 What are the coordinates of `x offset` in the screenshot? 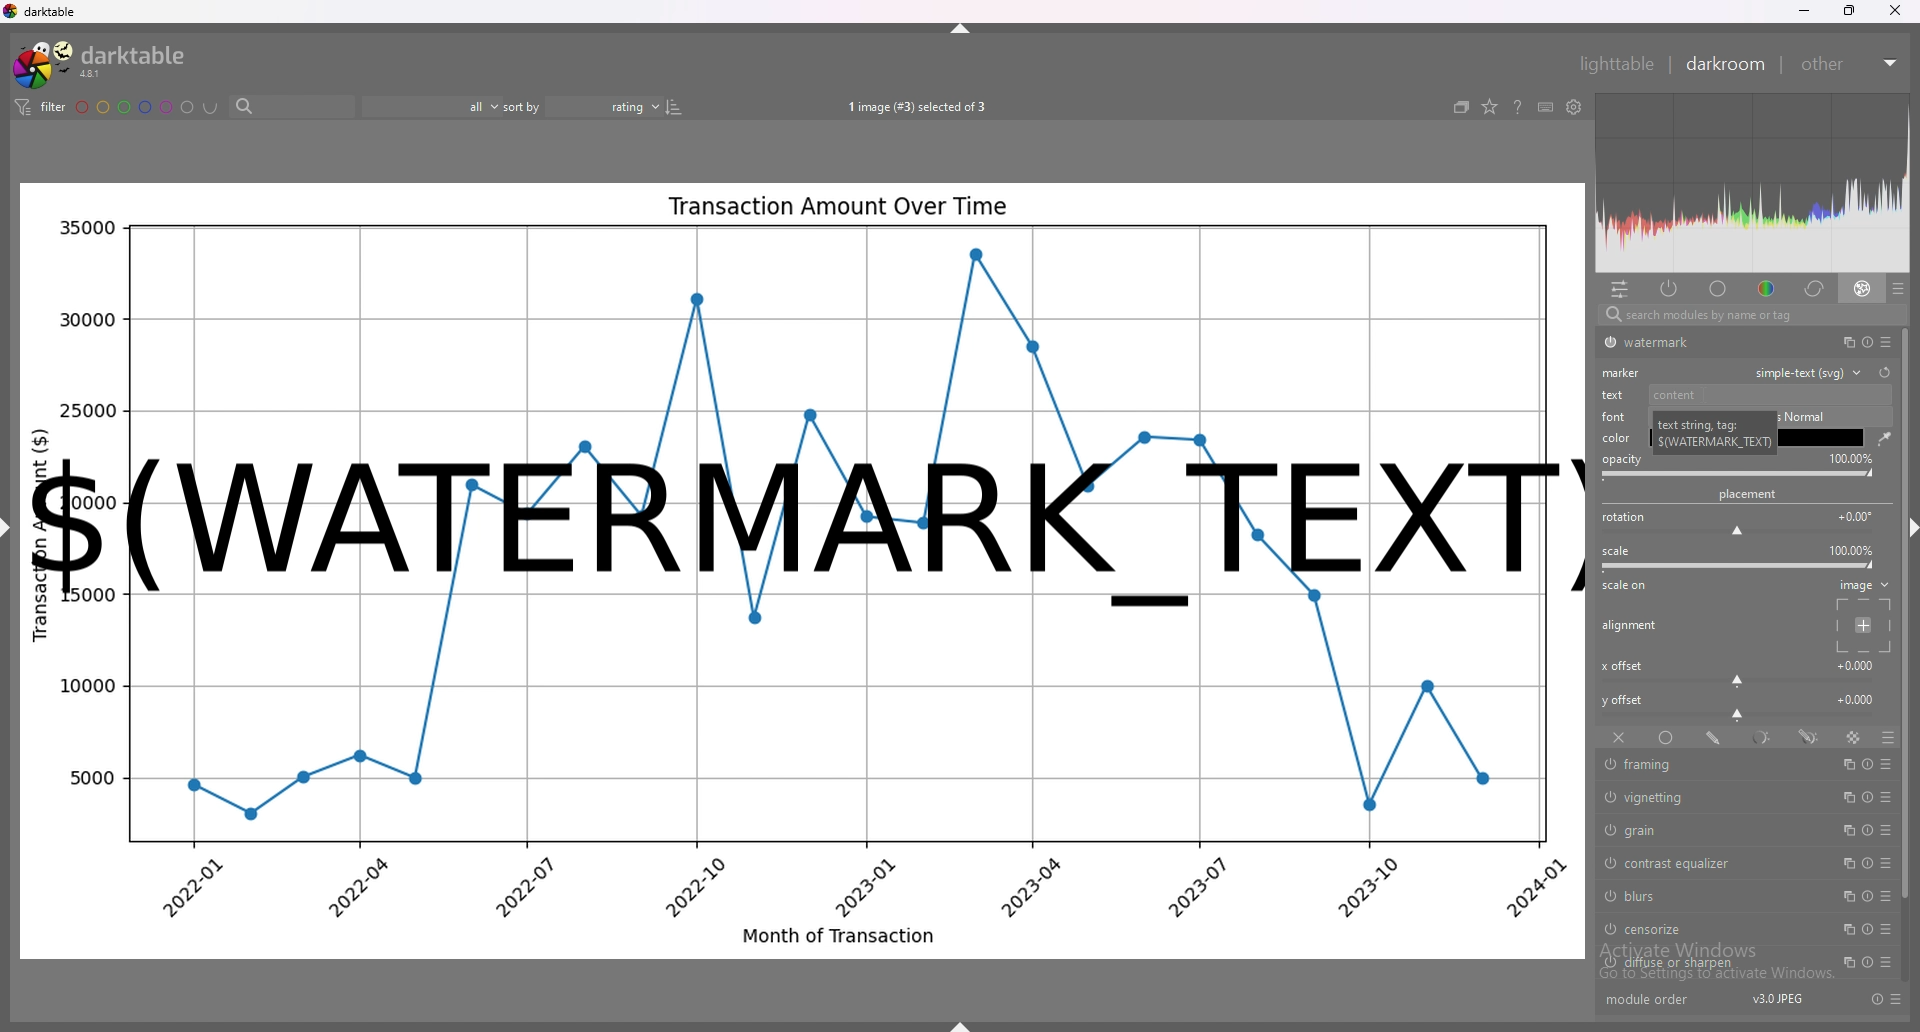 It's located at (1858, 664).